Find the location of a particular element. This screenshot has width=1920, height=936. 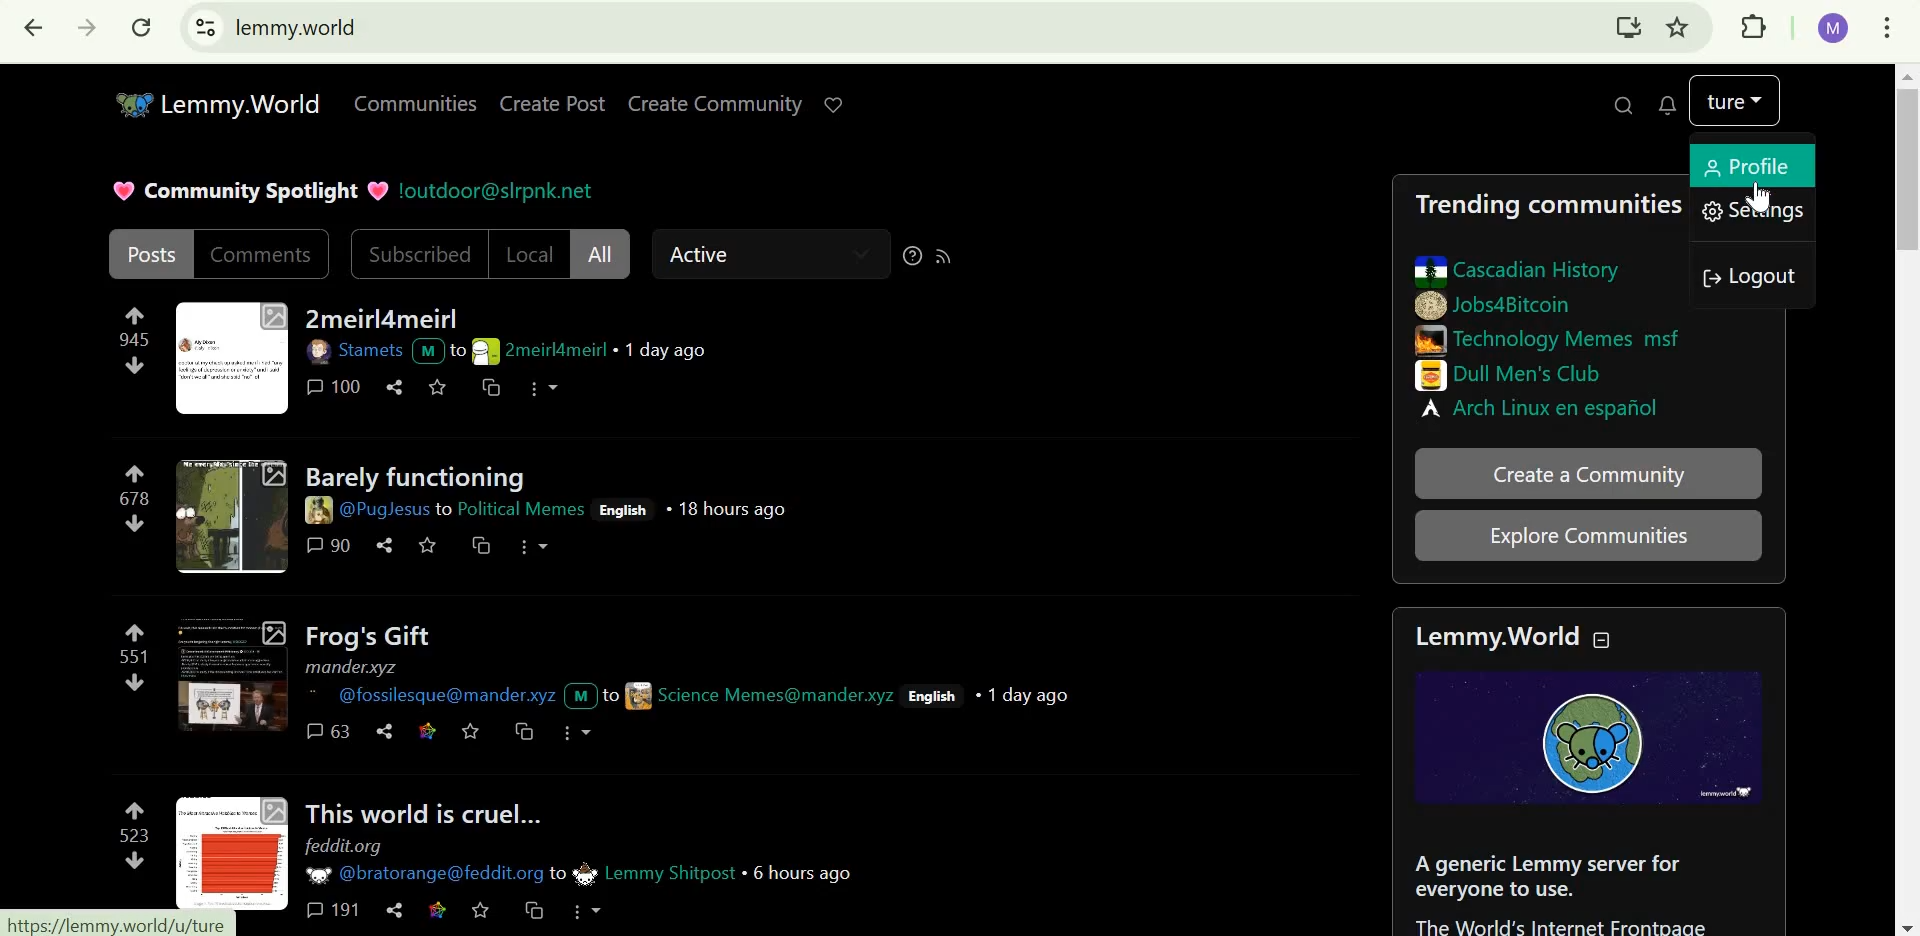

user id is located at coordinates (752, 695).